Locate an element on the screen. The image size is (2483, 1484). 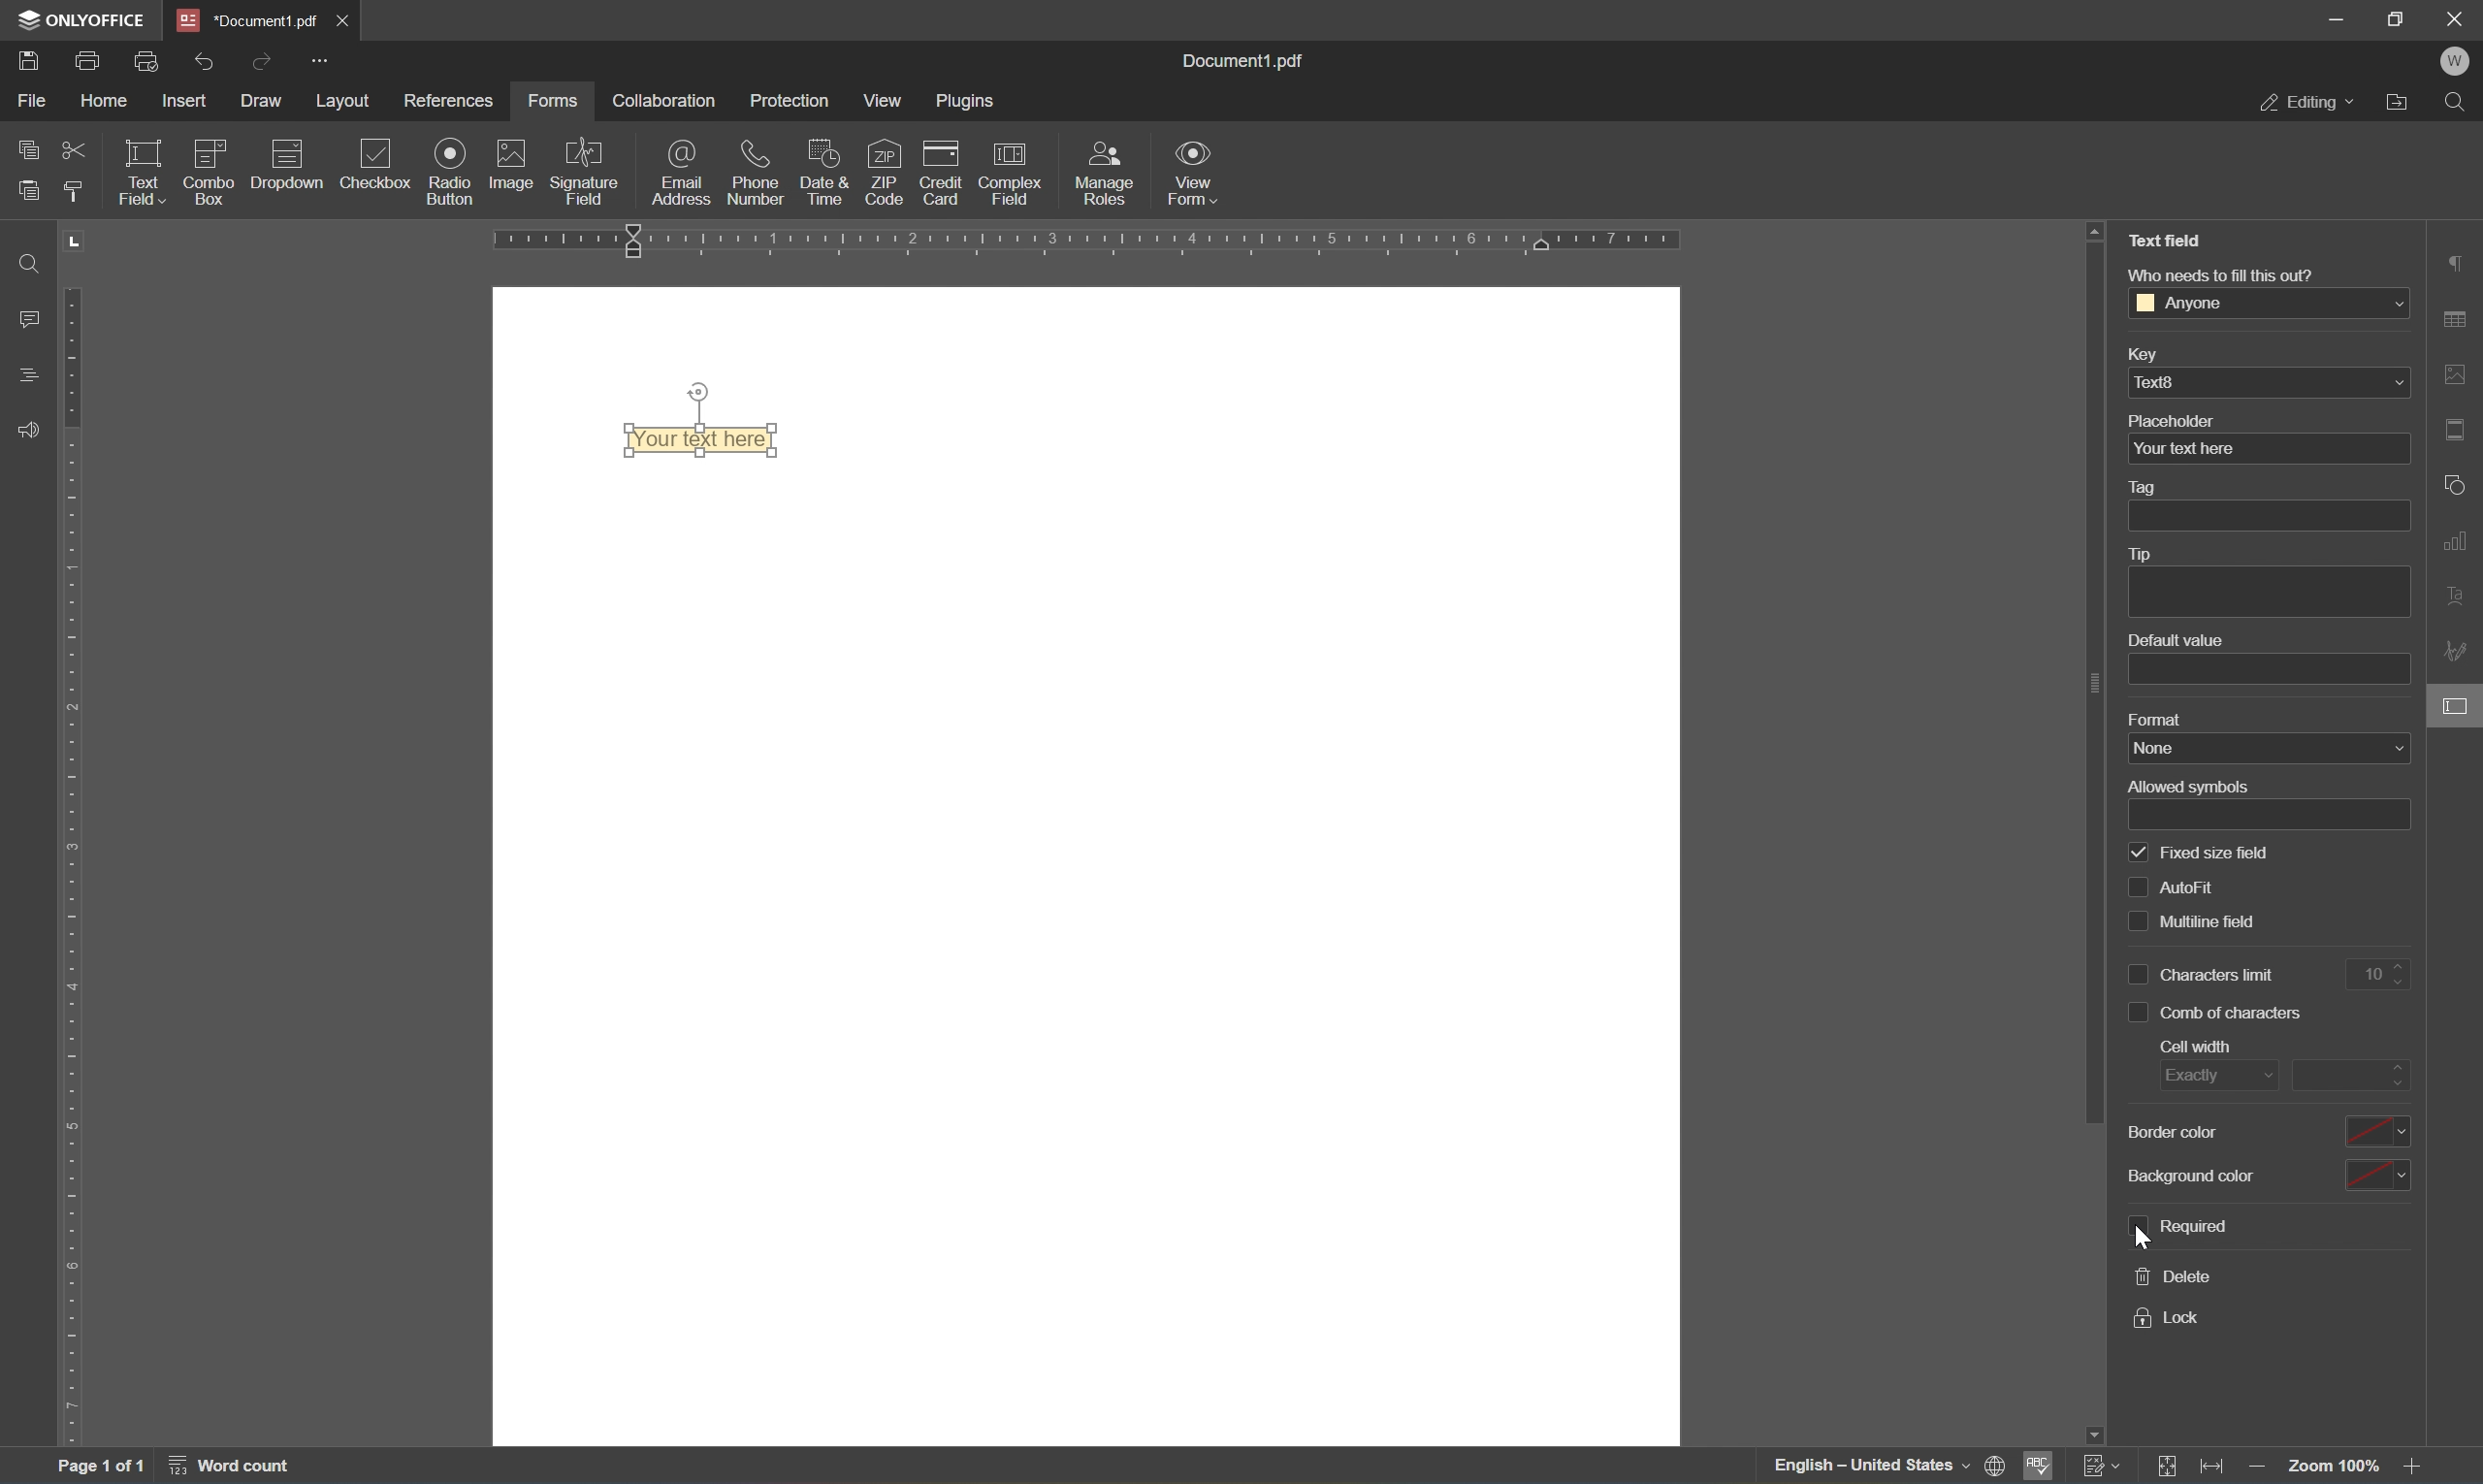
10 is located at coordinates (2378, 973).